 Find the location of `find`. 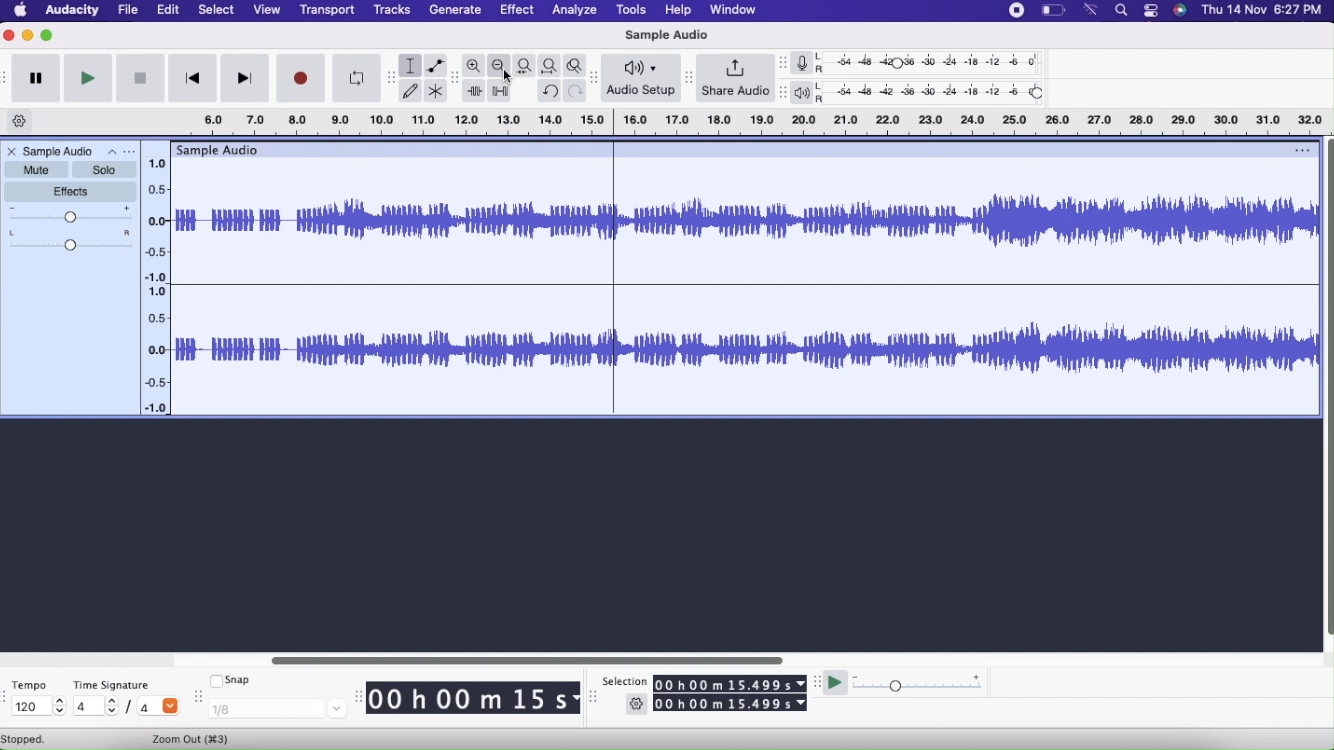

find is located at coordinates (1121, 13).